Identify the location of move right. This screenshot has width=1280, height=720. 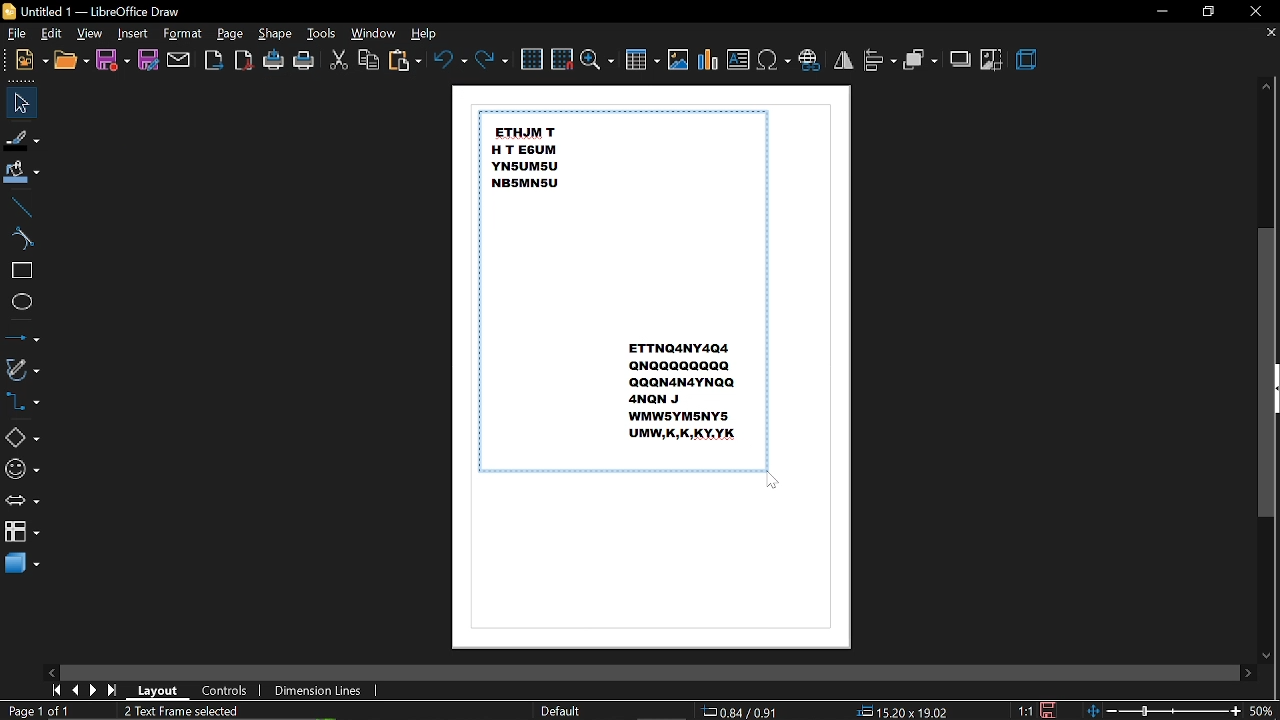
(1247, 672).